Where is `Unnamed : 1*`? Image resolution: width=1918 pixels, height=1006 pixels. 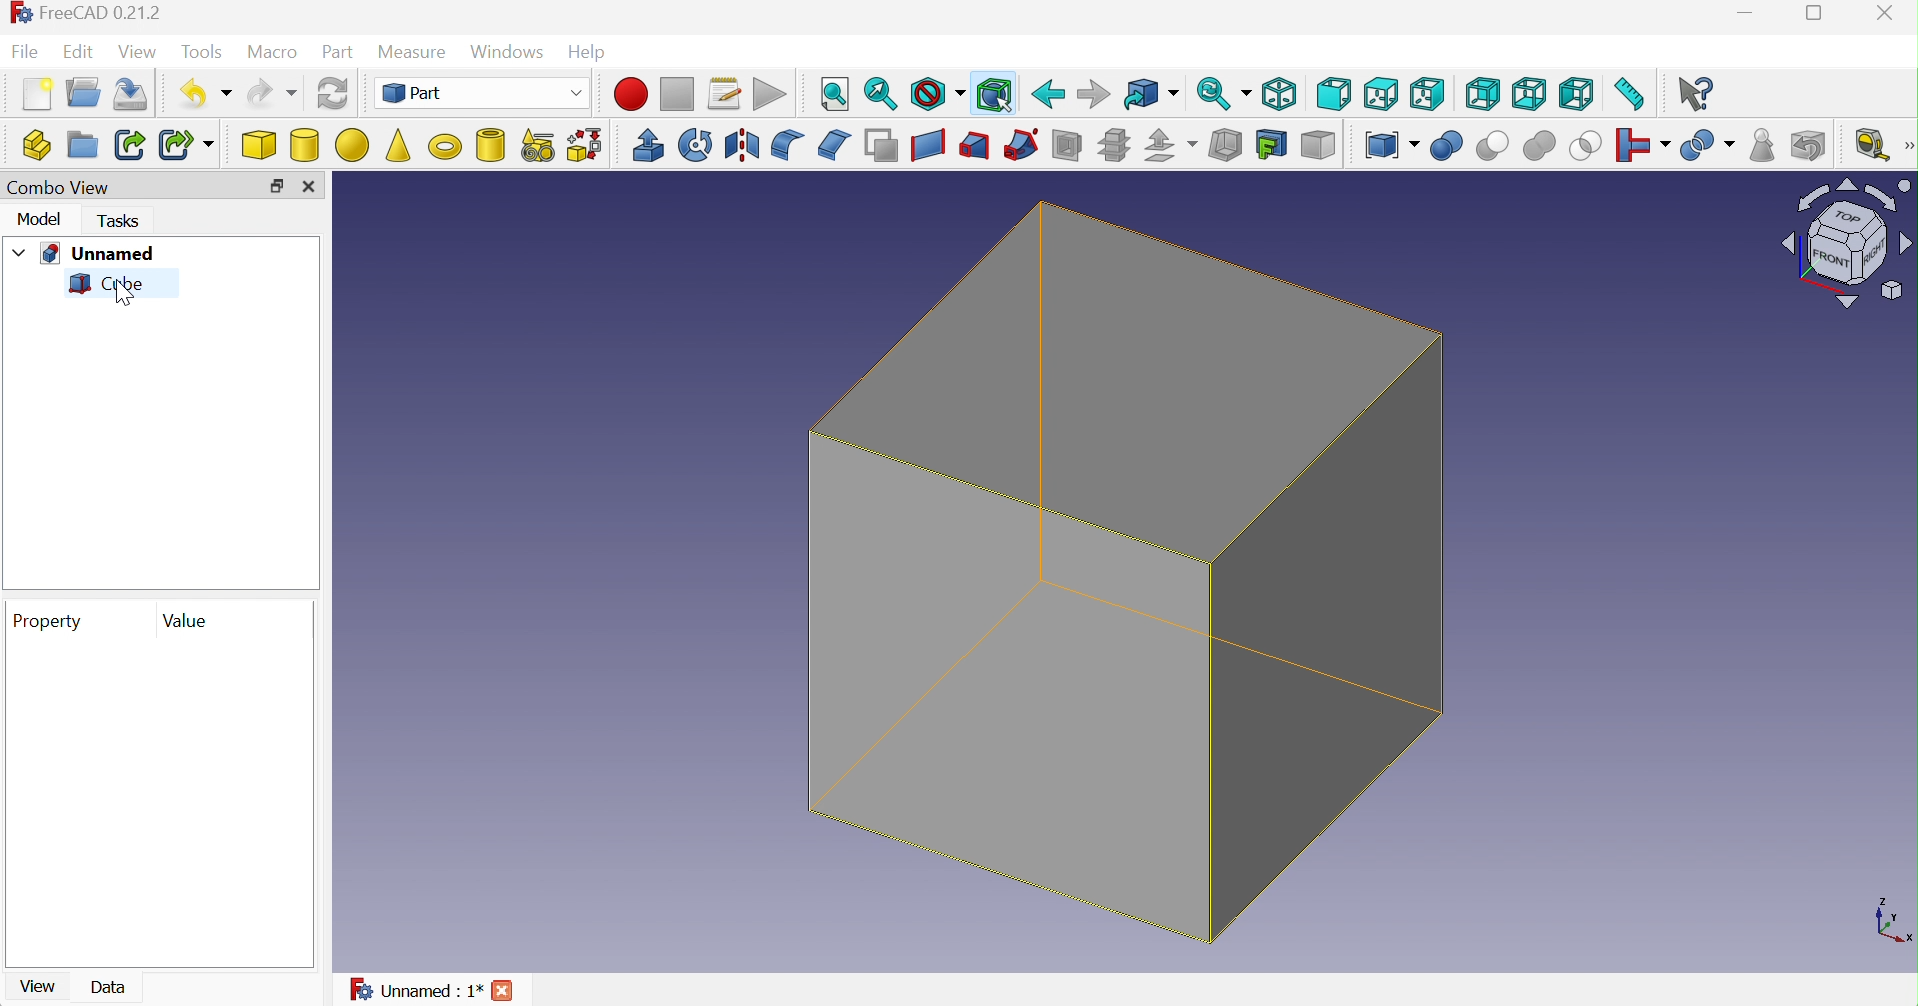 Unnamed : 1* is located at coordinates (418, 992).